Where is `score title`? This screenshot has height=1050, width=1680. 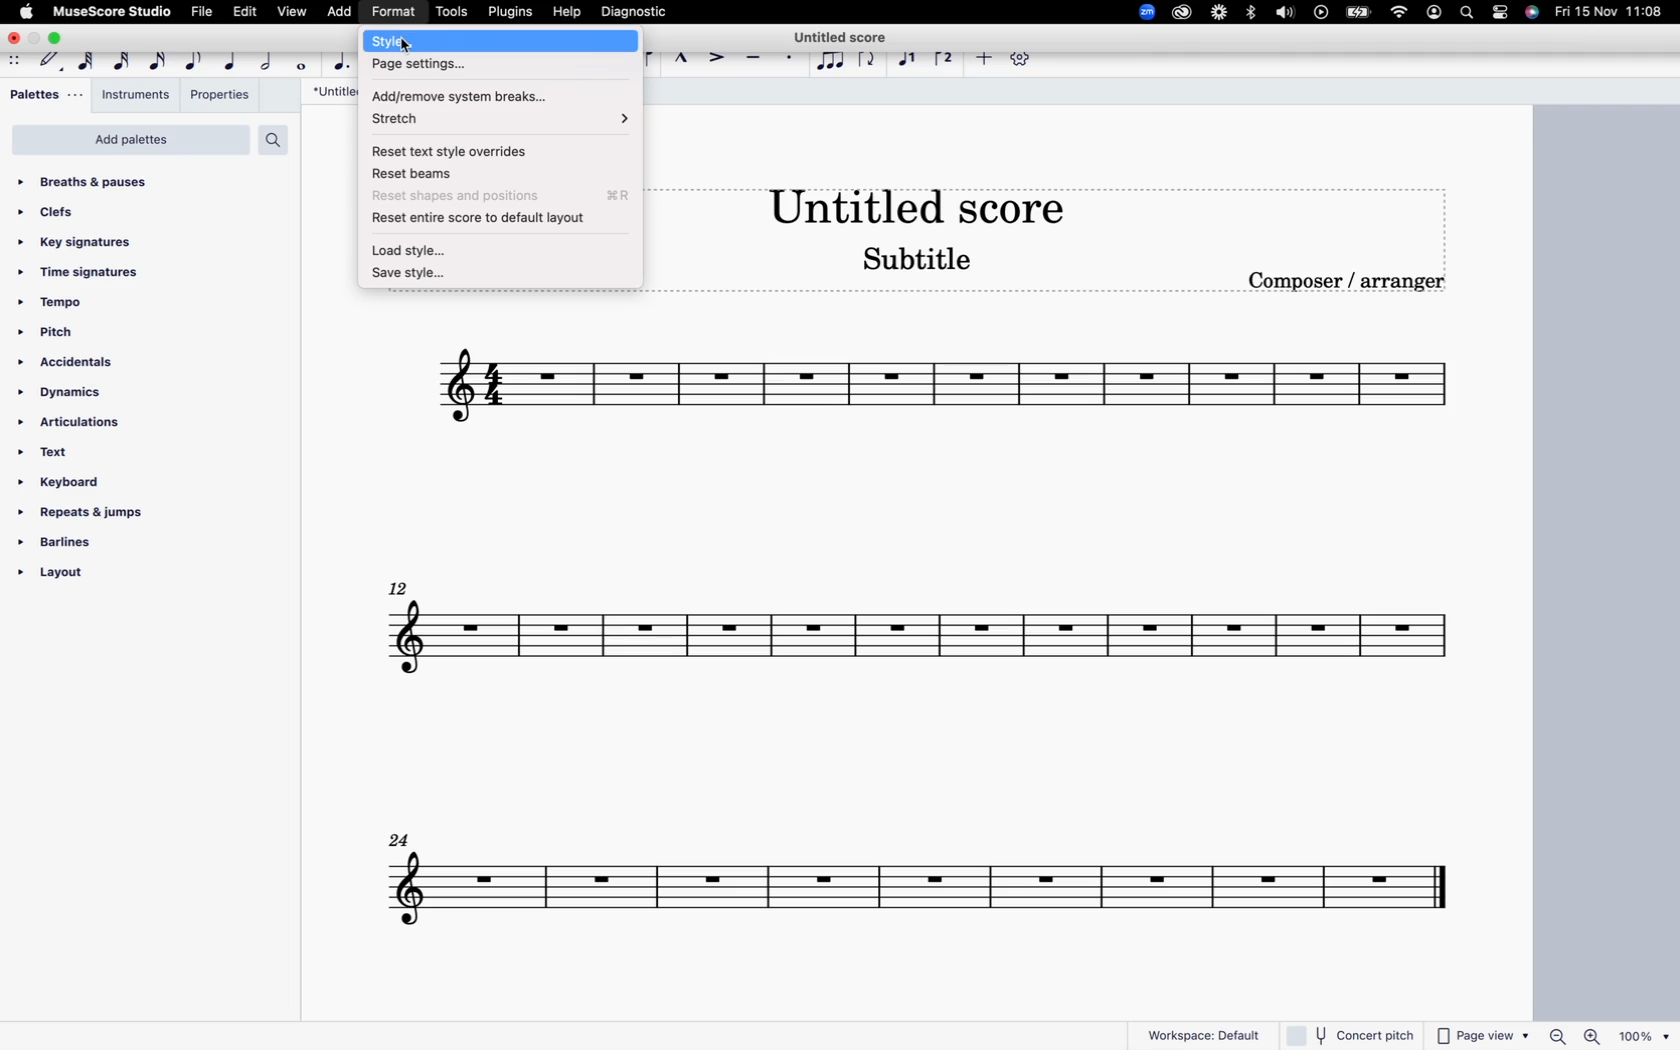
score title is located at coordinates (330, 93).